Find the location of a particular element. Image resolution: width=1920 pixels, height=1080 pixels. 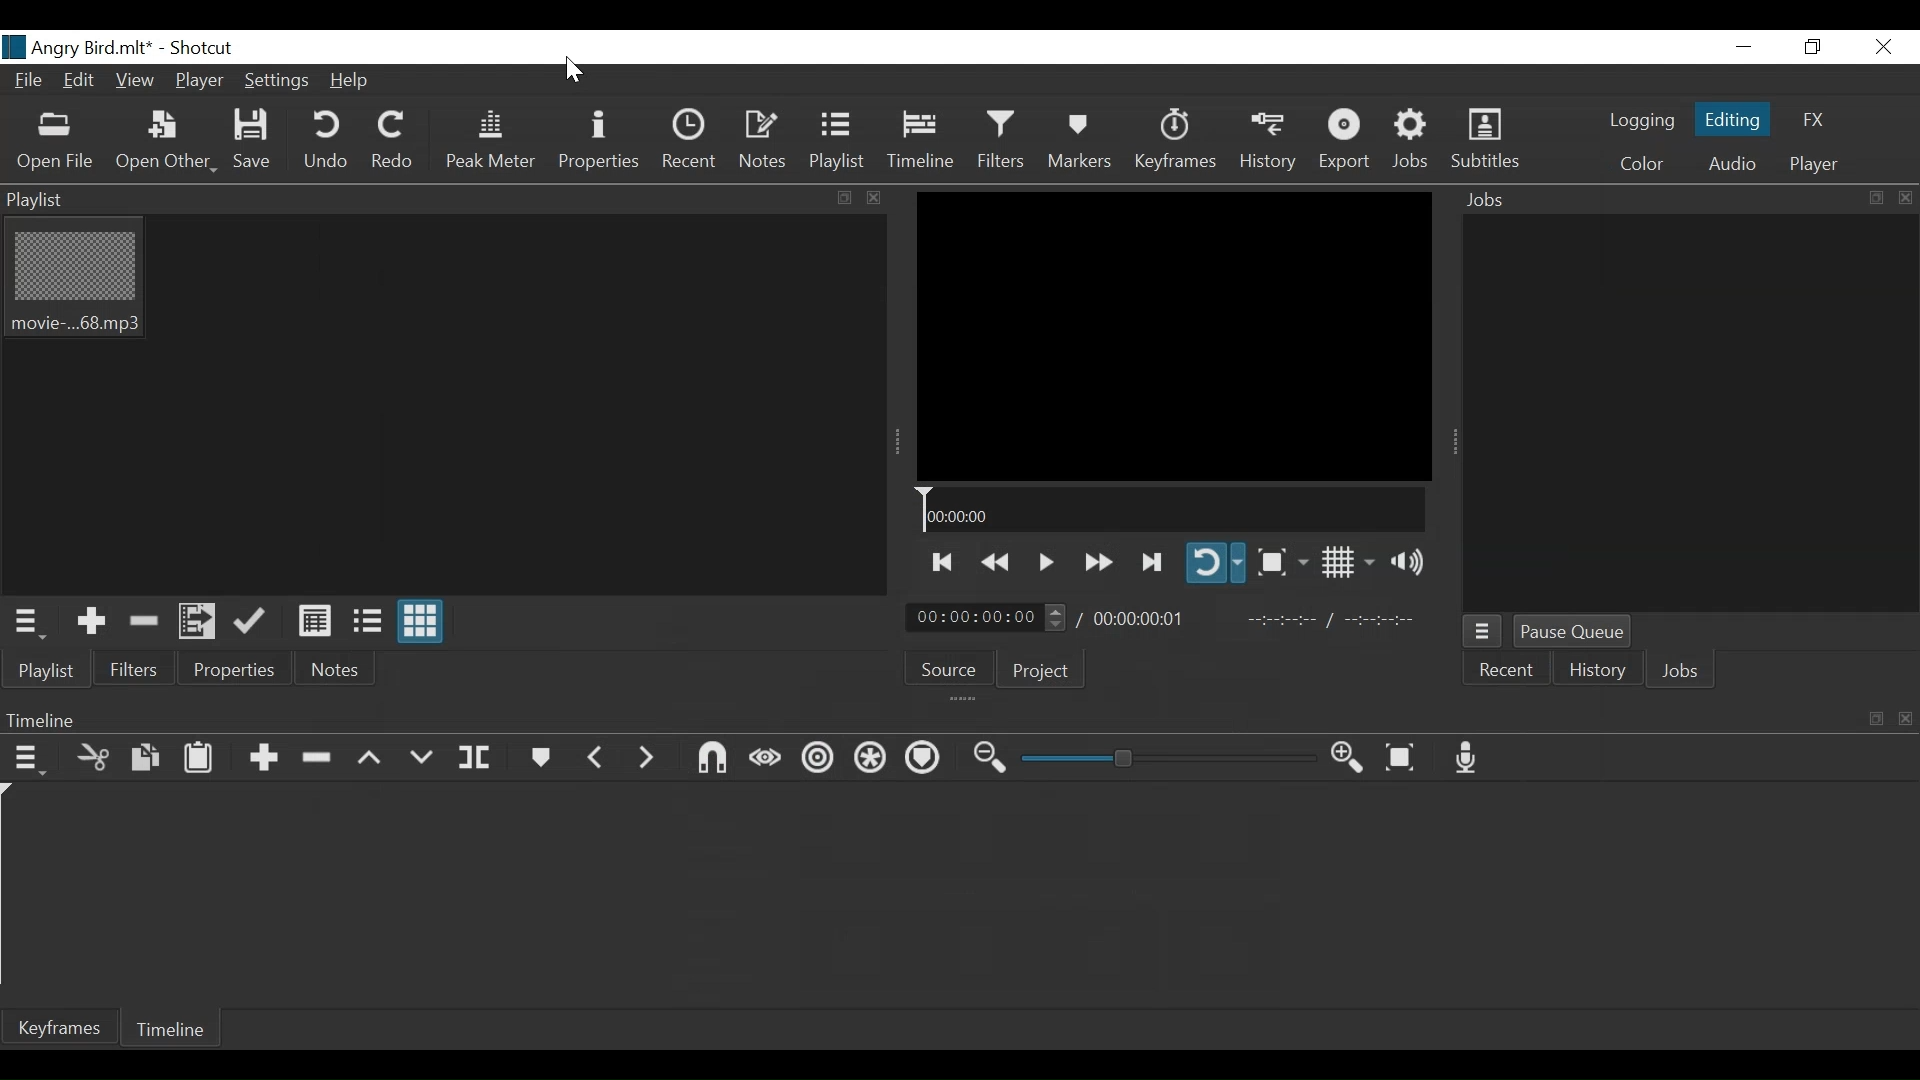

Color is located at coordinates (1641, 165).